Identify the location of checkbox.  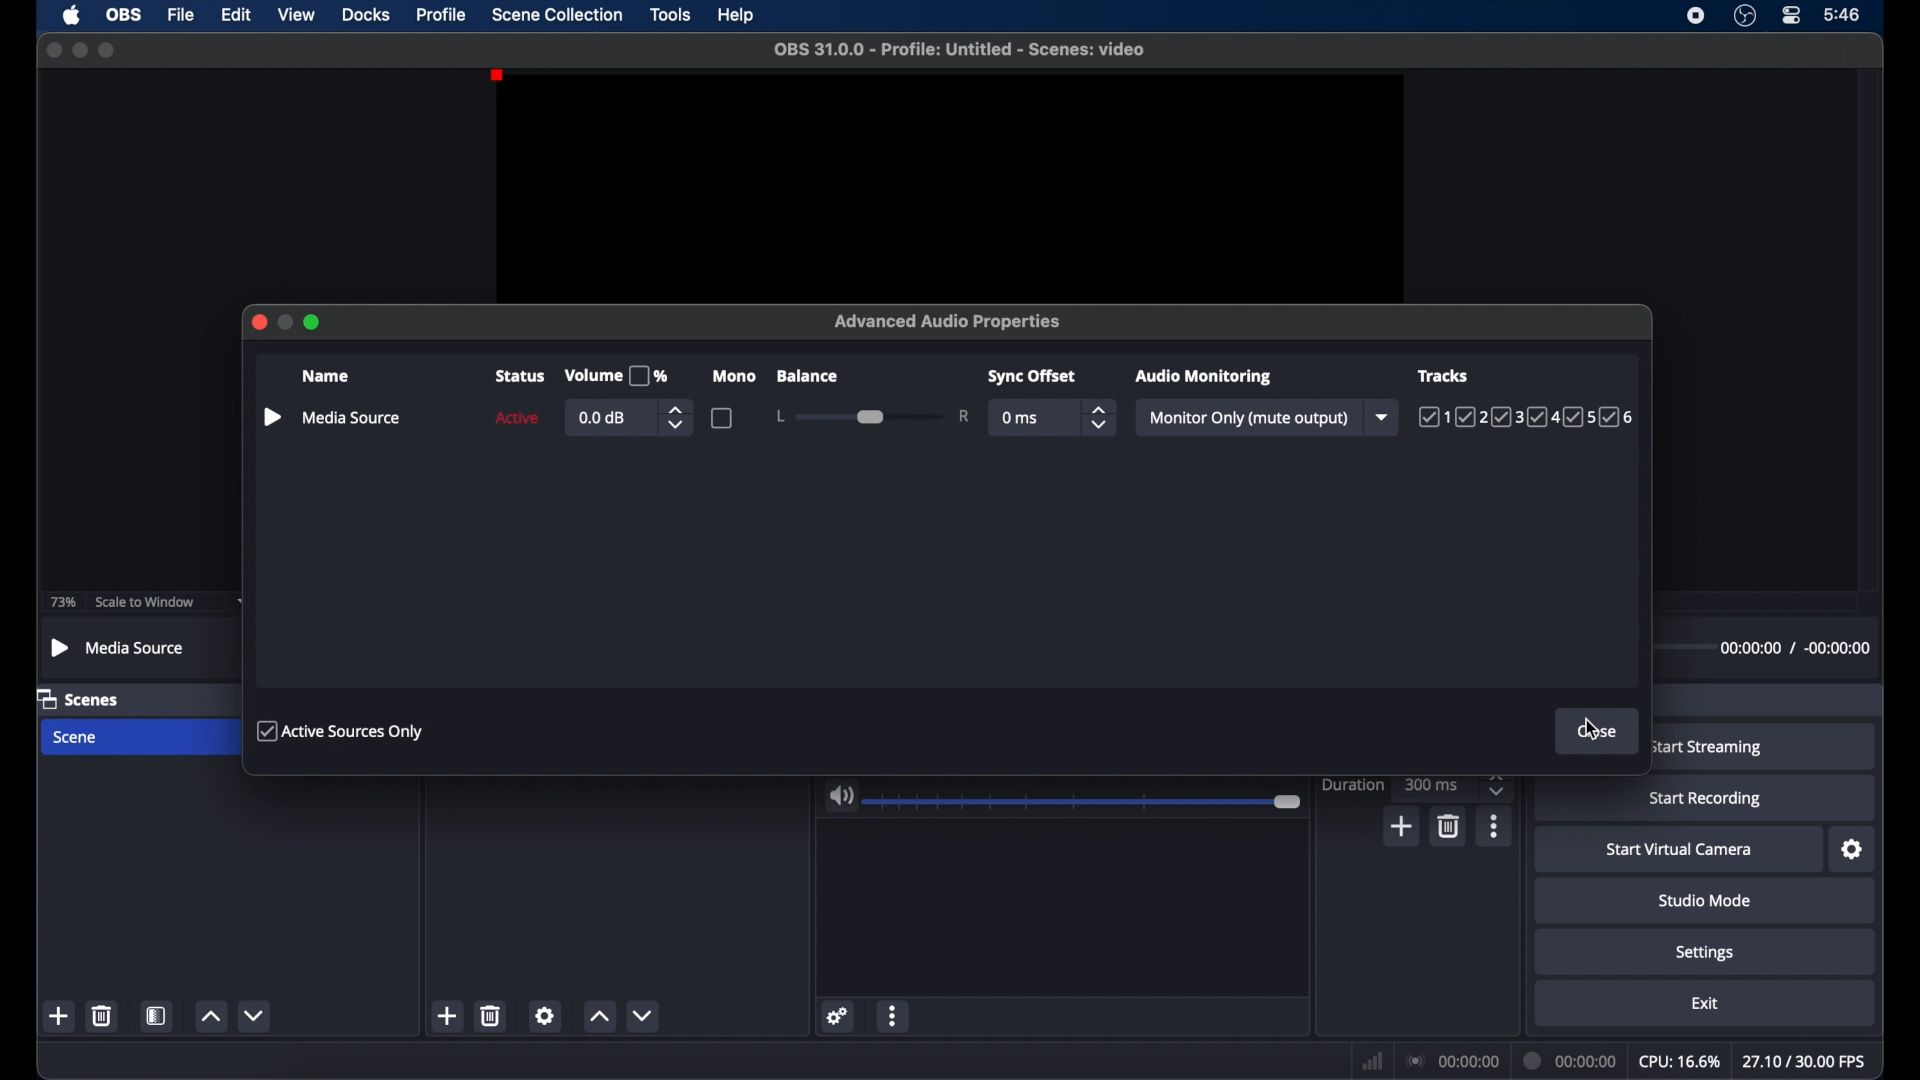
(722, 417).